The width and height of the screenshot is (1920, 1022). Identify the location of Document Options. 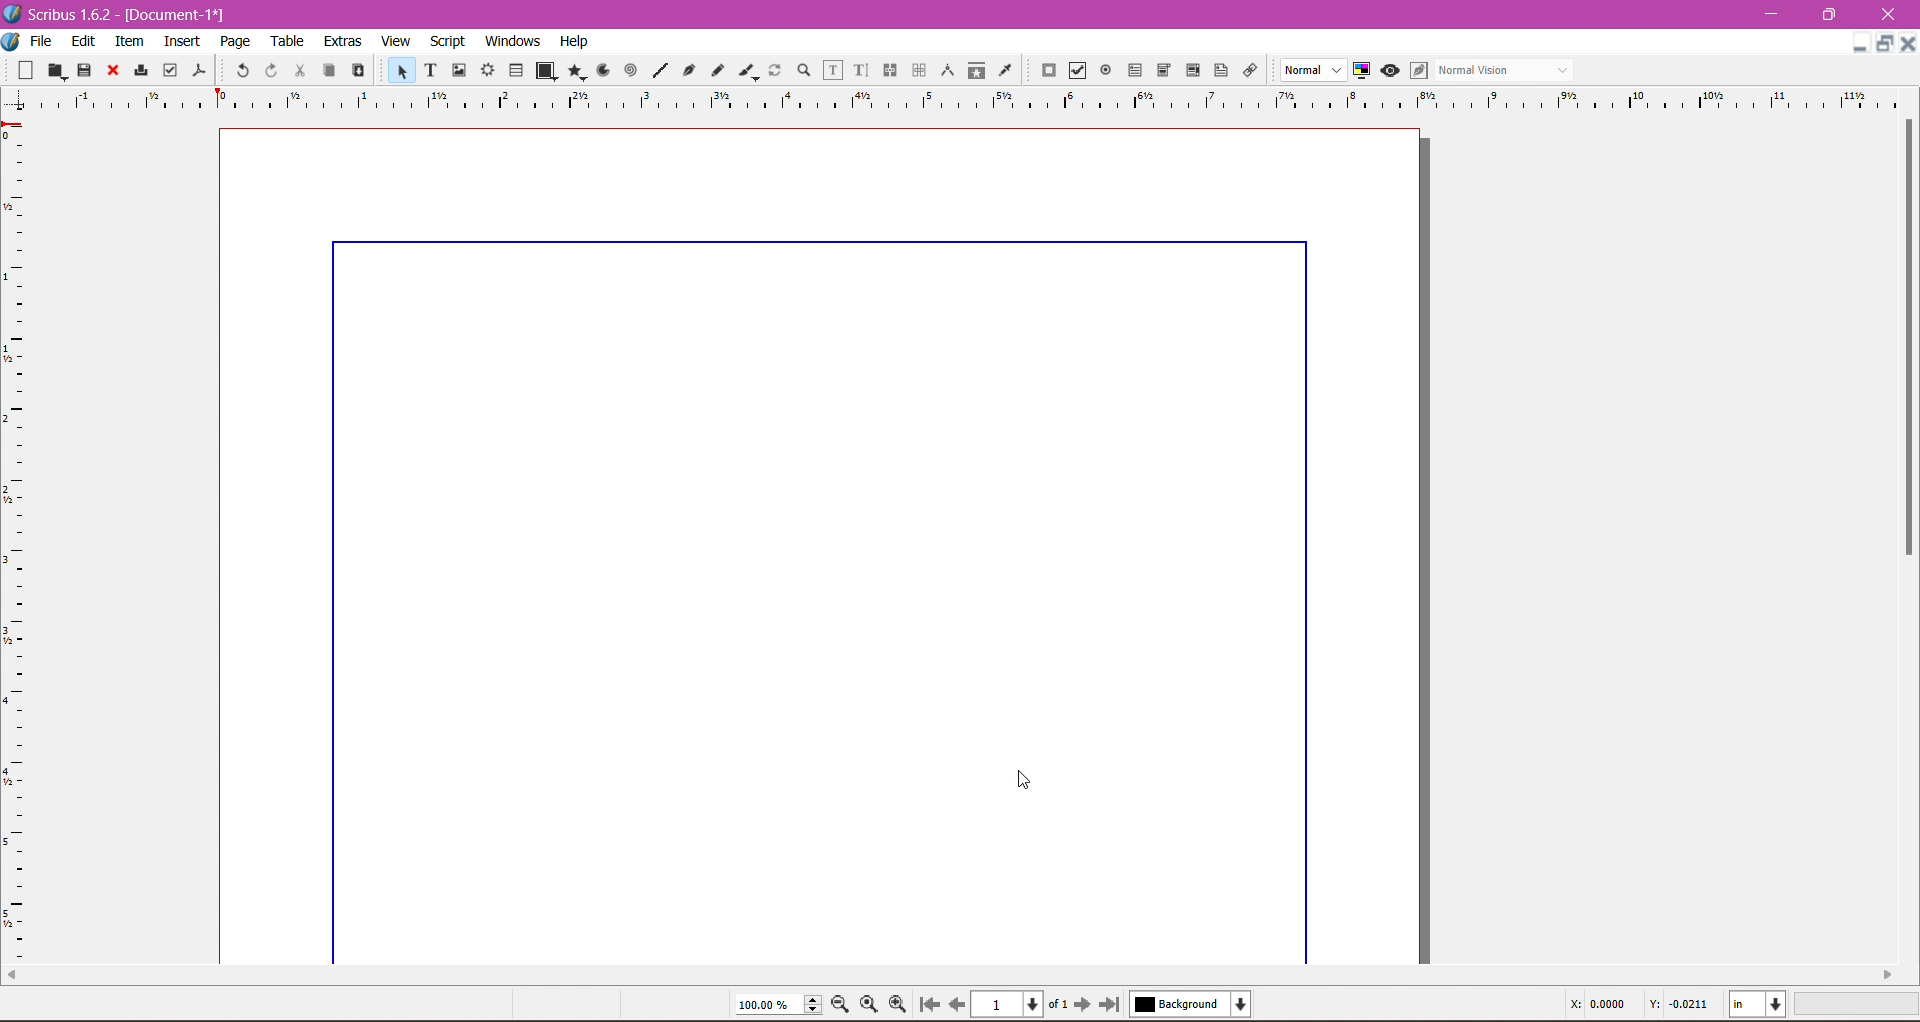
(12, 39).